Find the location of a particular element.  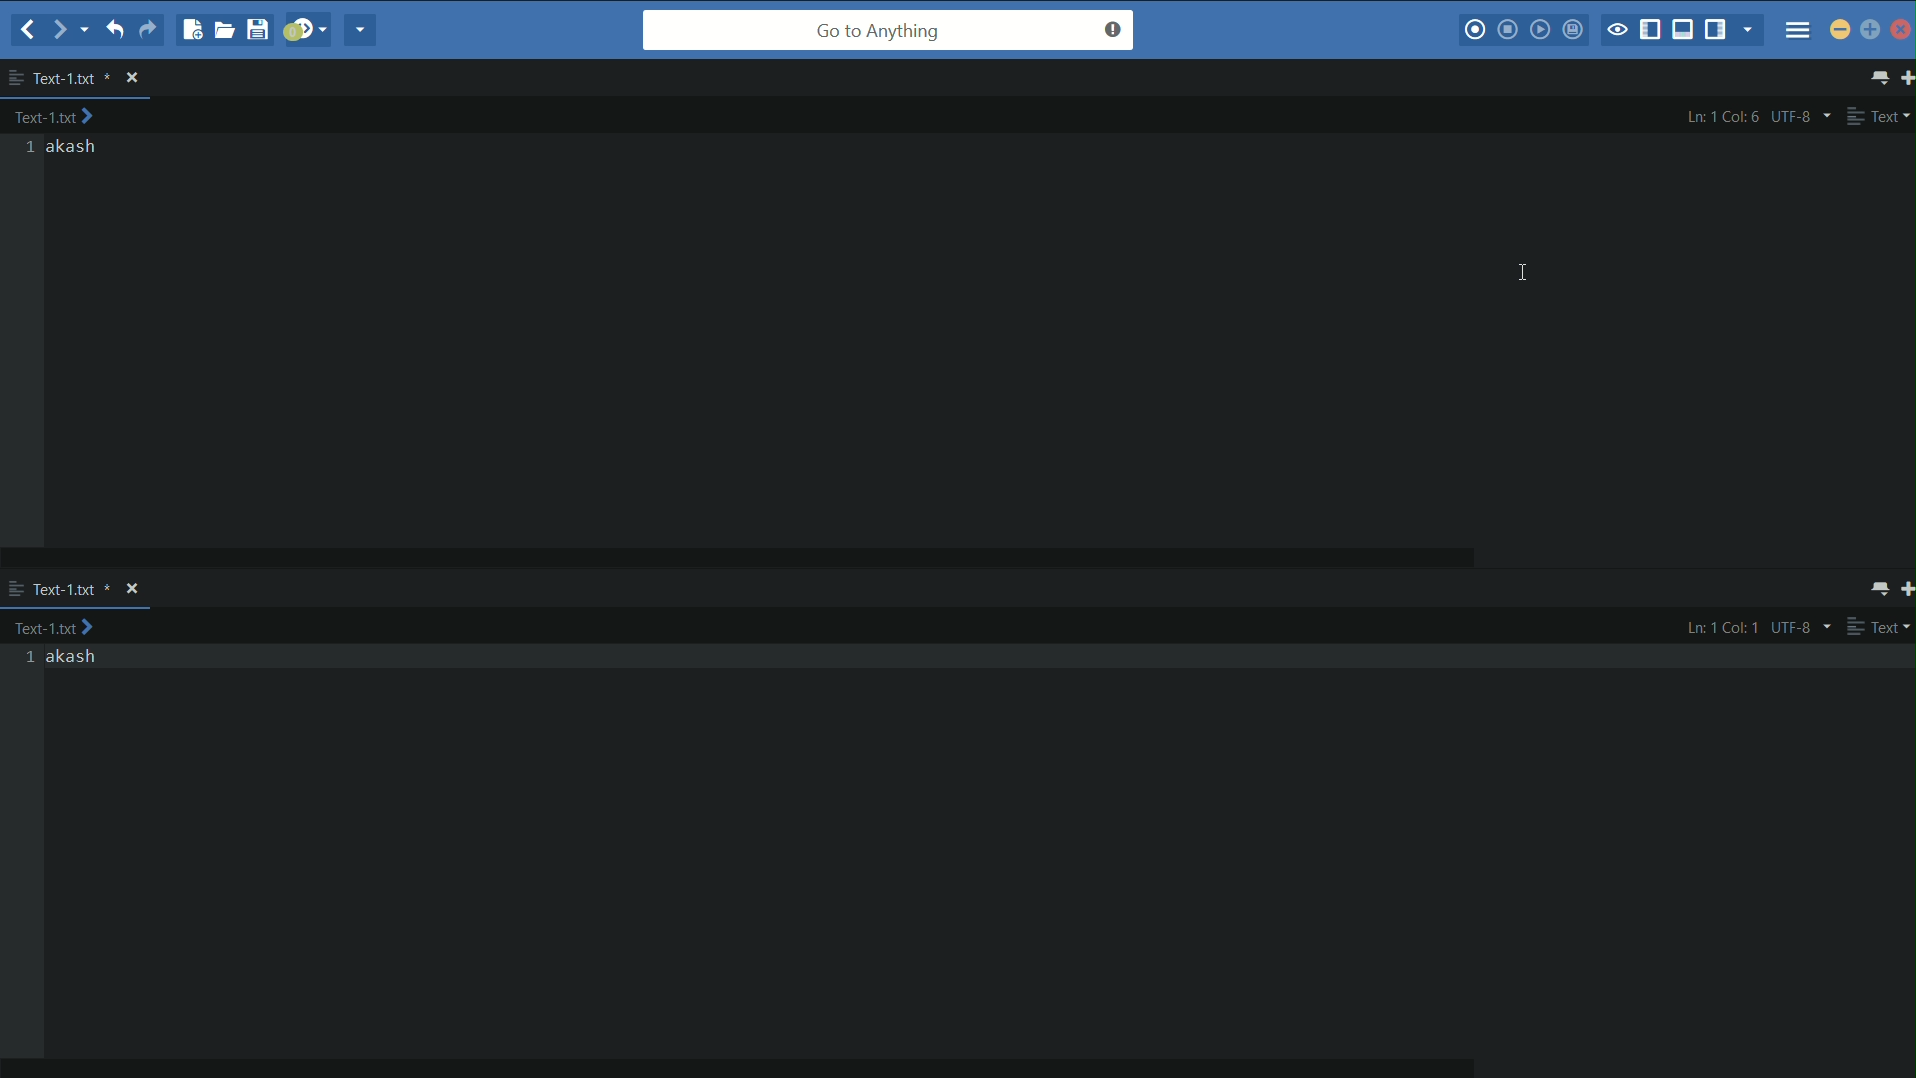

Horizontal scroll bar is located at coordinates (686, 562).